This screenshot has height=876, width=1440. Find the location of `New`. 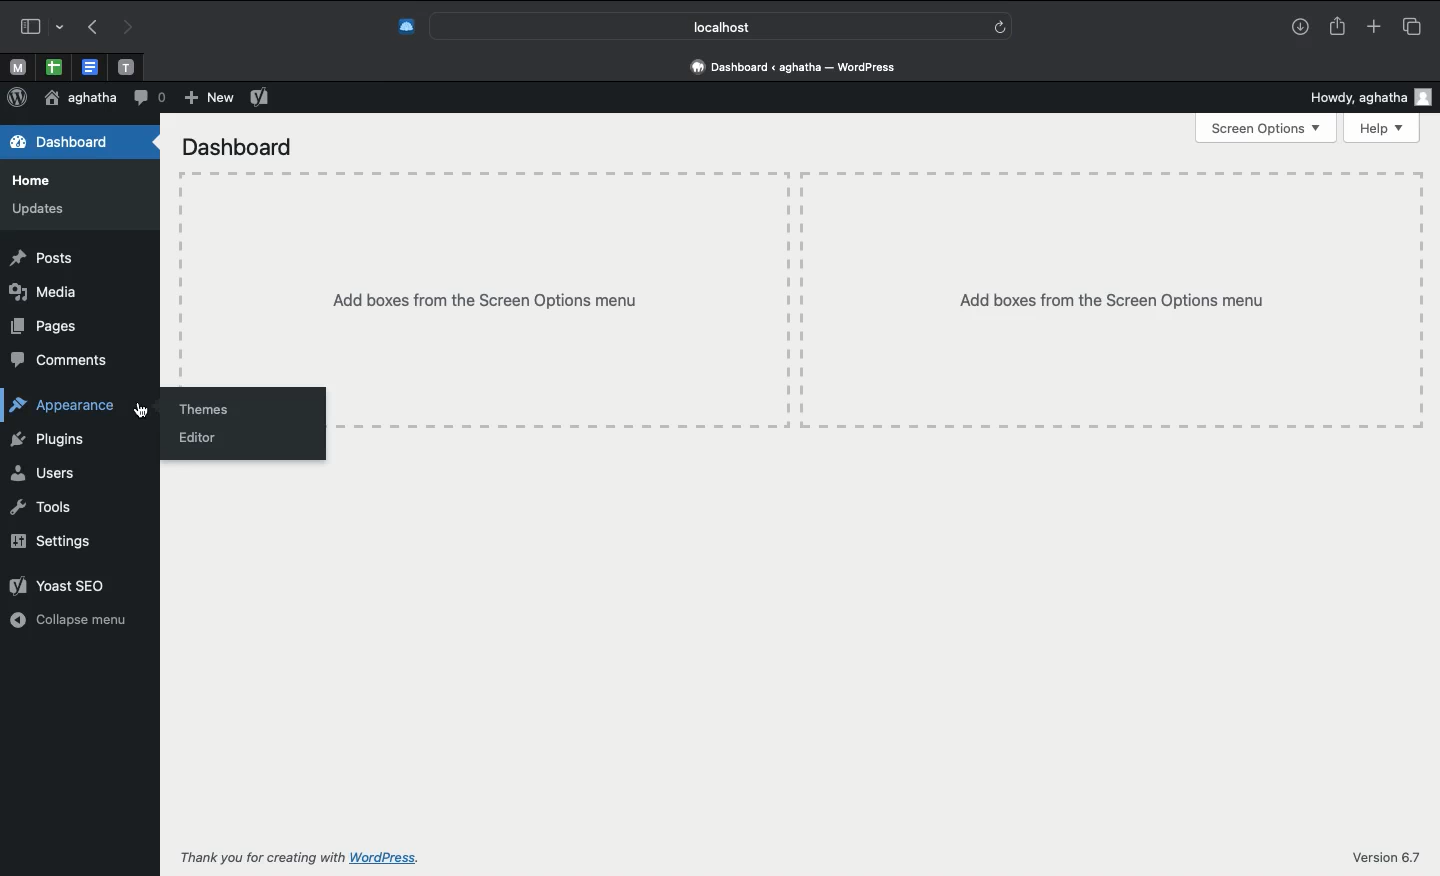

New is located at coordinates (206, 99).